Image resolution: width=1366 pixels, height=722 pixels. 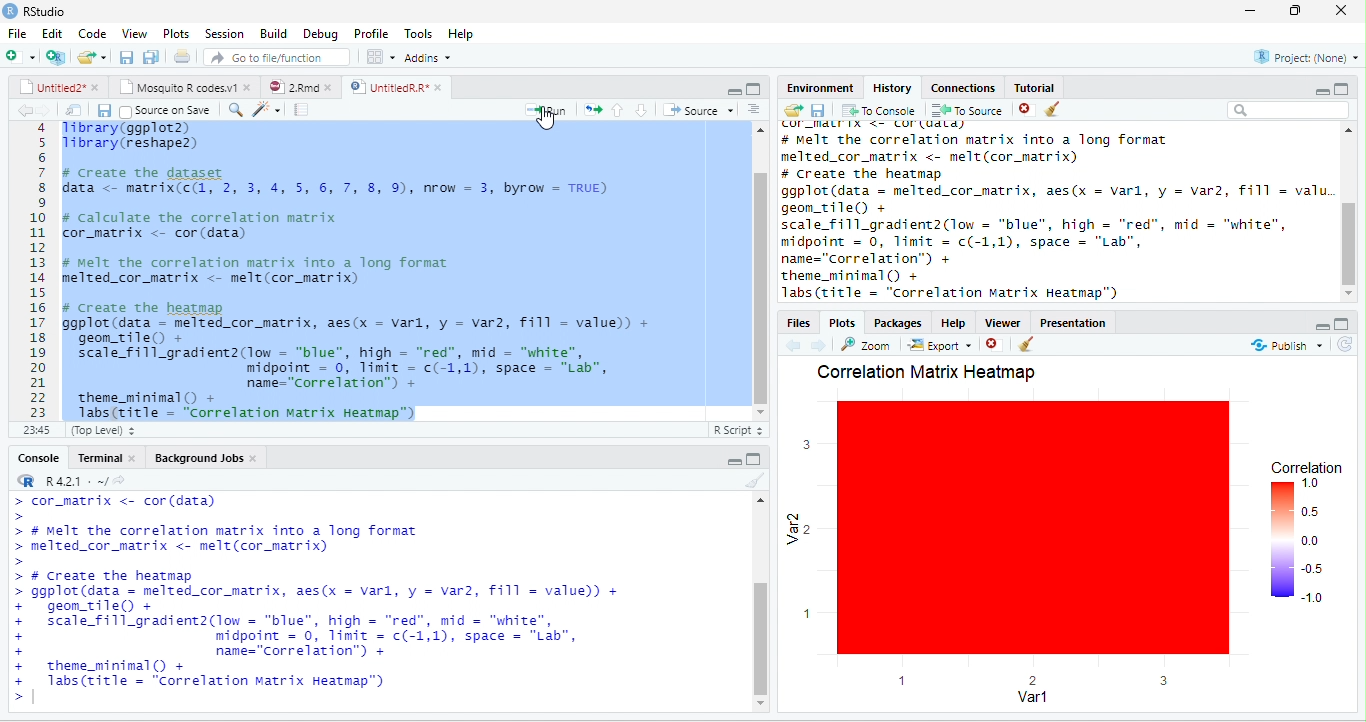 What do you see at coordinates (169, 109) in the screenshot?
I see `source on save` at bounding box center [169, 109].